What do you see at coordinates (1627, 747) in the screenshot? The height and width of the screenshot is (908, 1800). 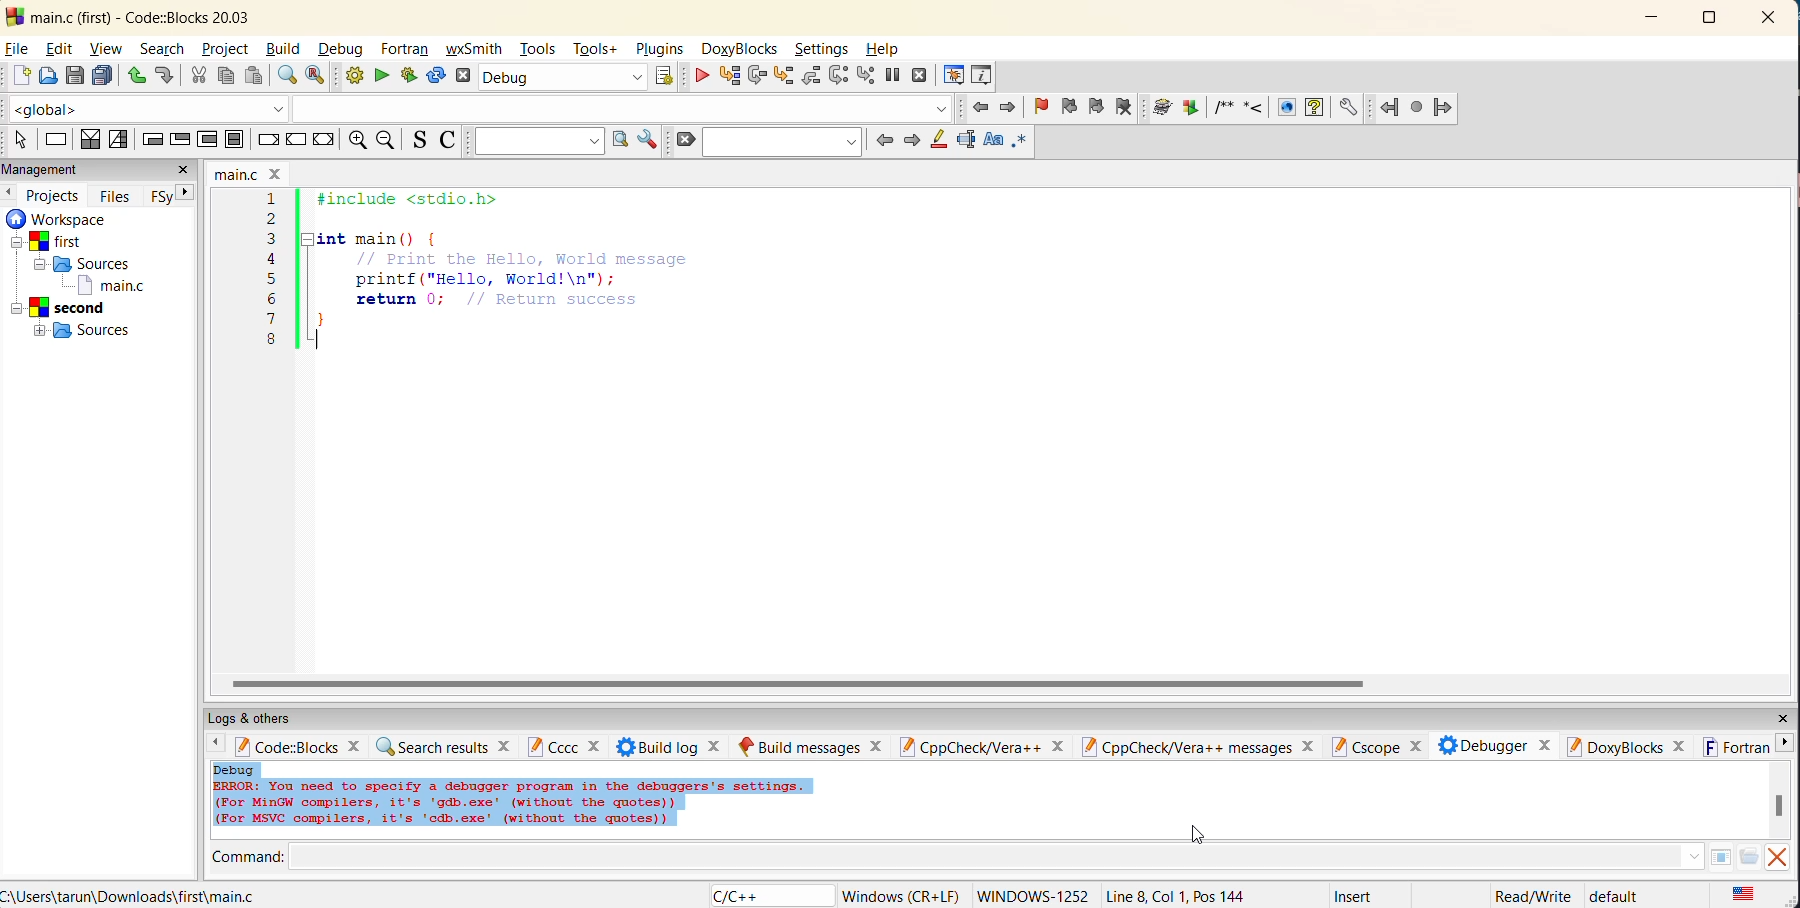 I see `doxyblocks` at bounding box center [1627, 747].